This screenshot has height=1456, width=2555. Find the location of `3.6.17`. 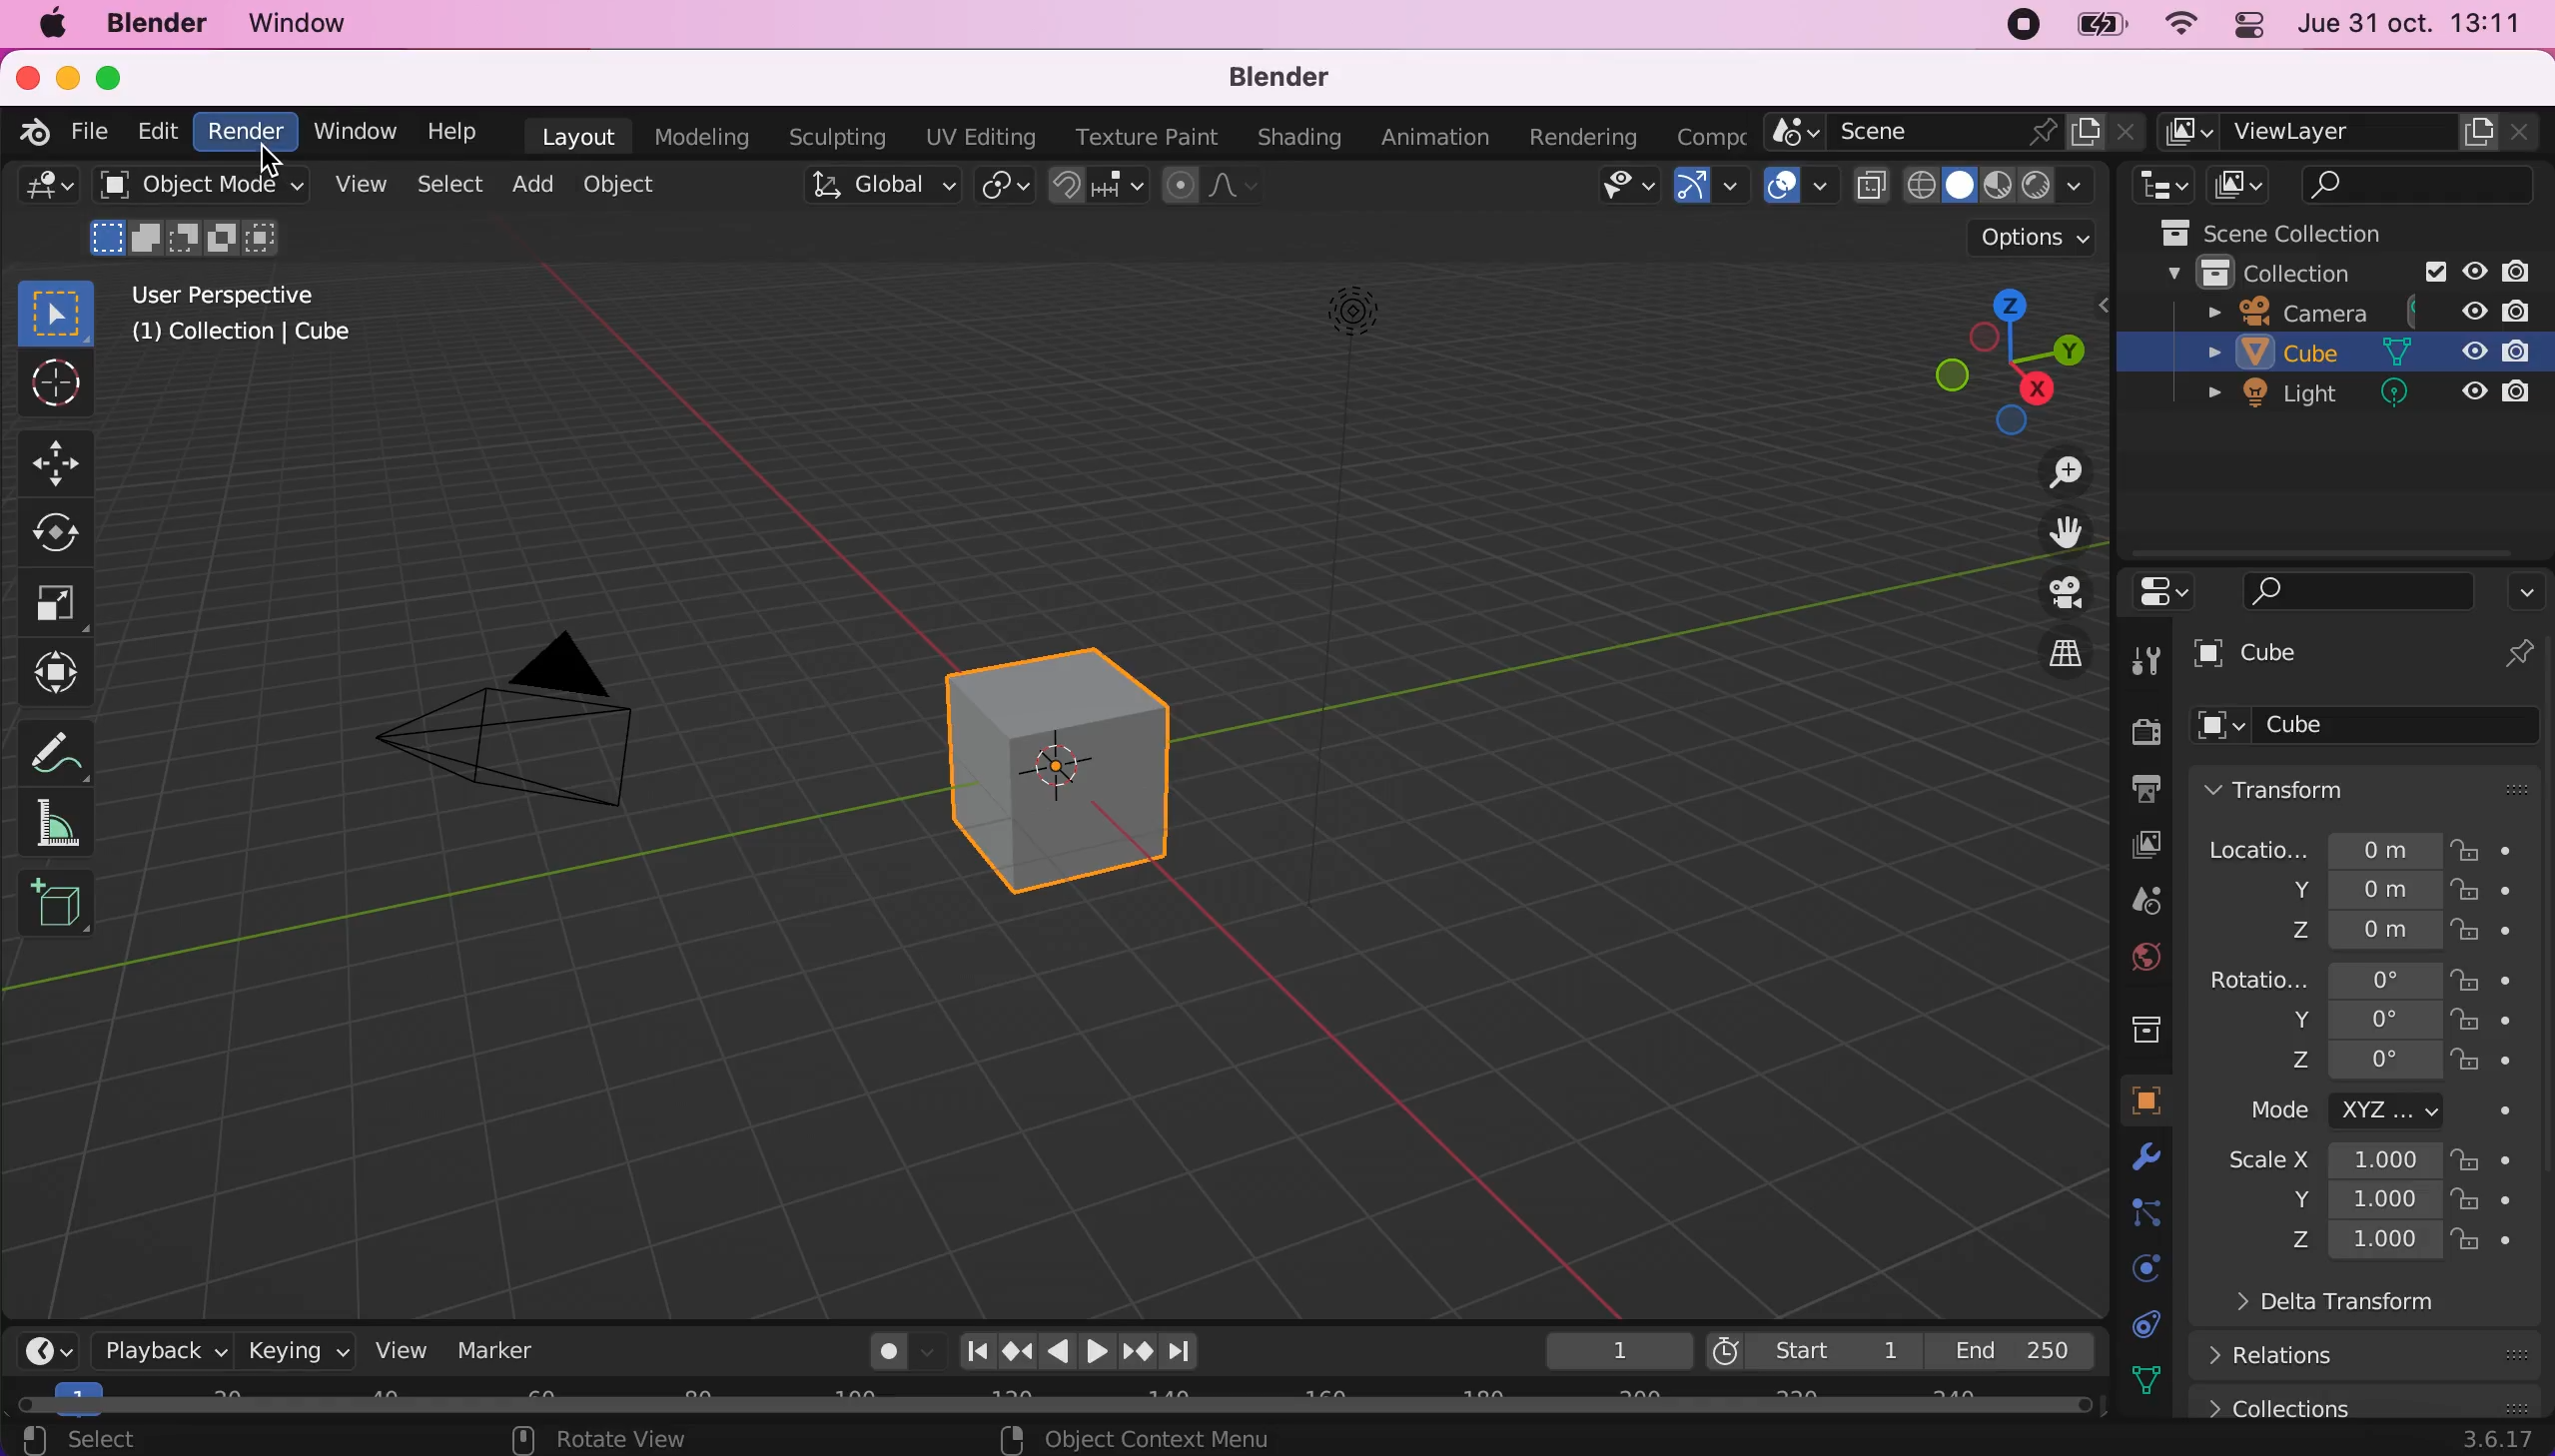

3.6.17 is located at coordinates (2492, 1442).